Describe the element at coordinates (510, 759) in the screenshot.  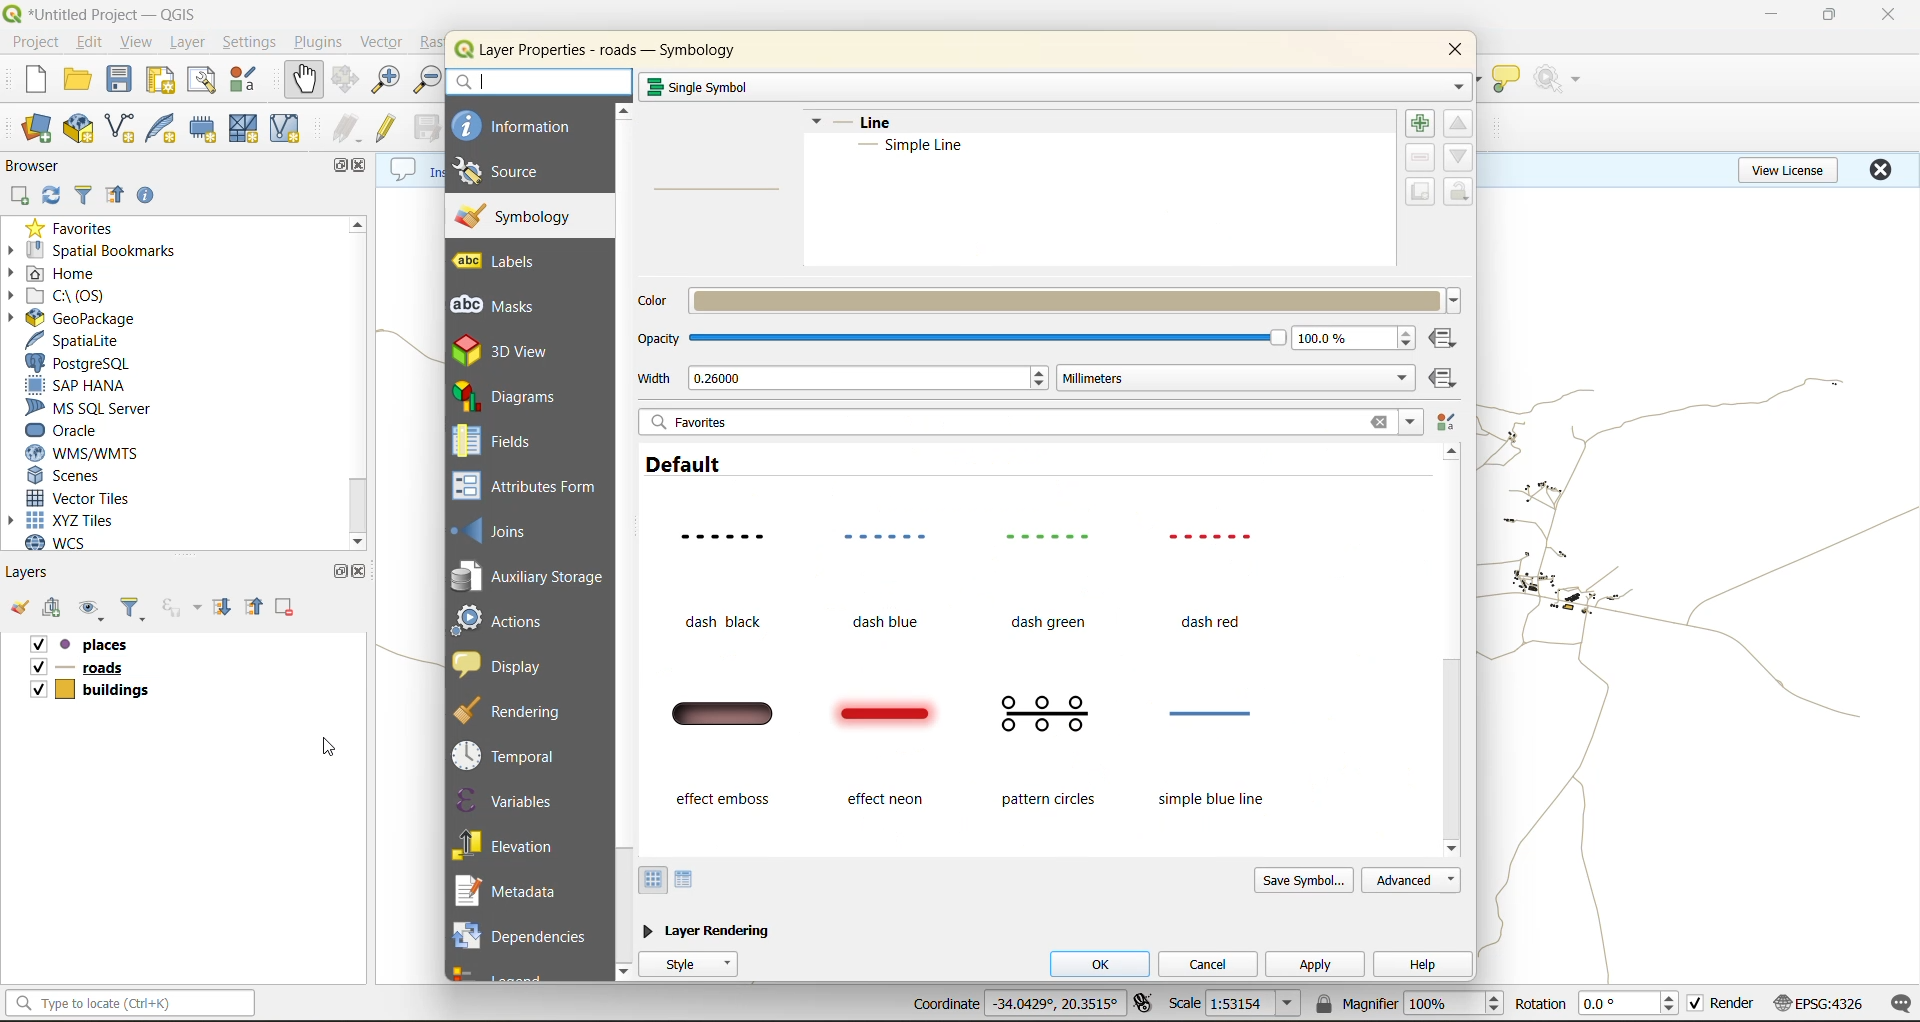
I see `temporal` at that location.